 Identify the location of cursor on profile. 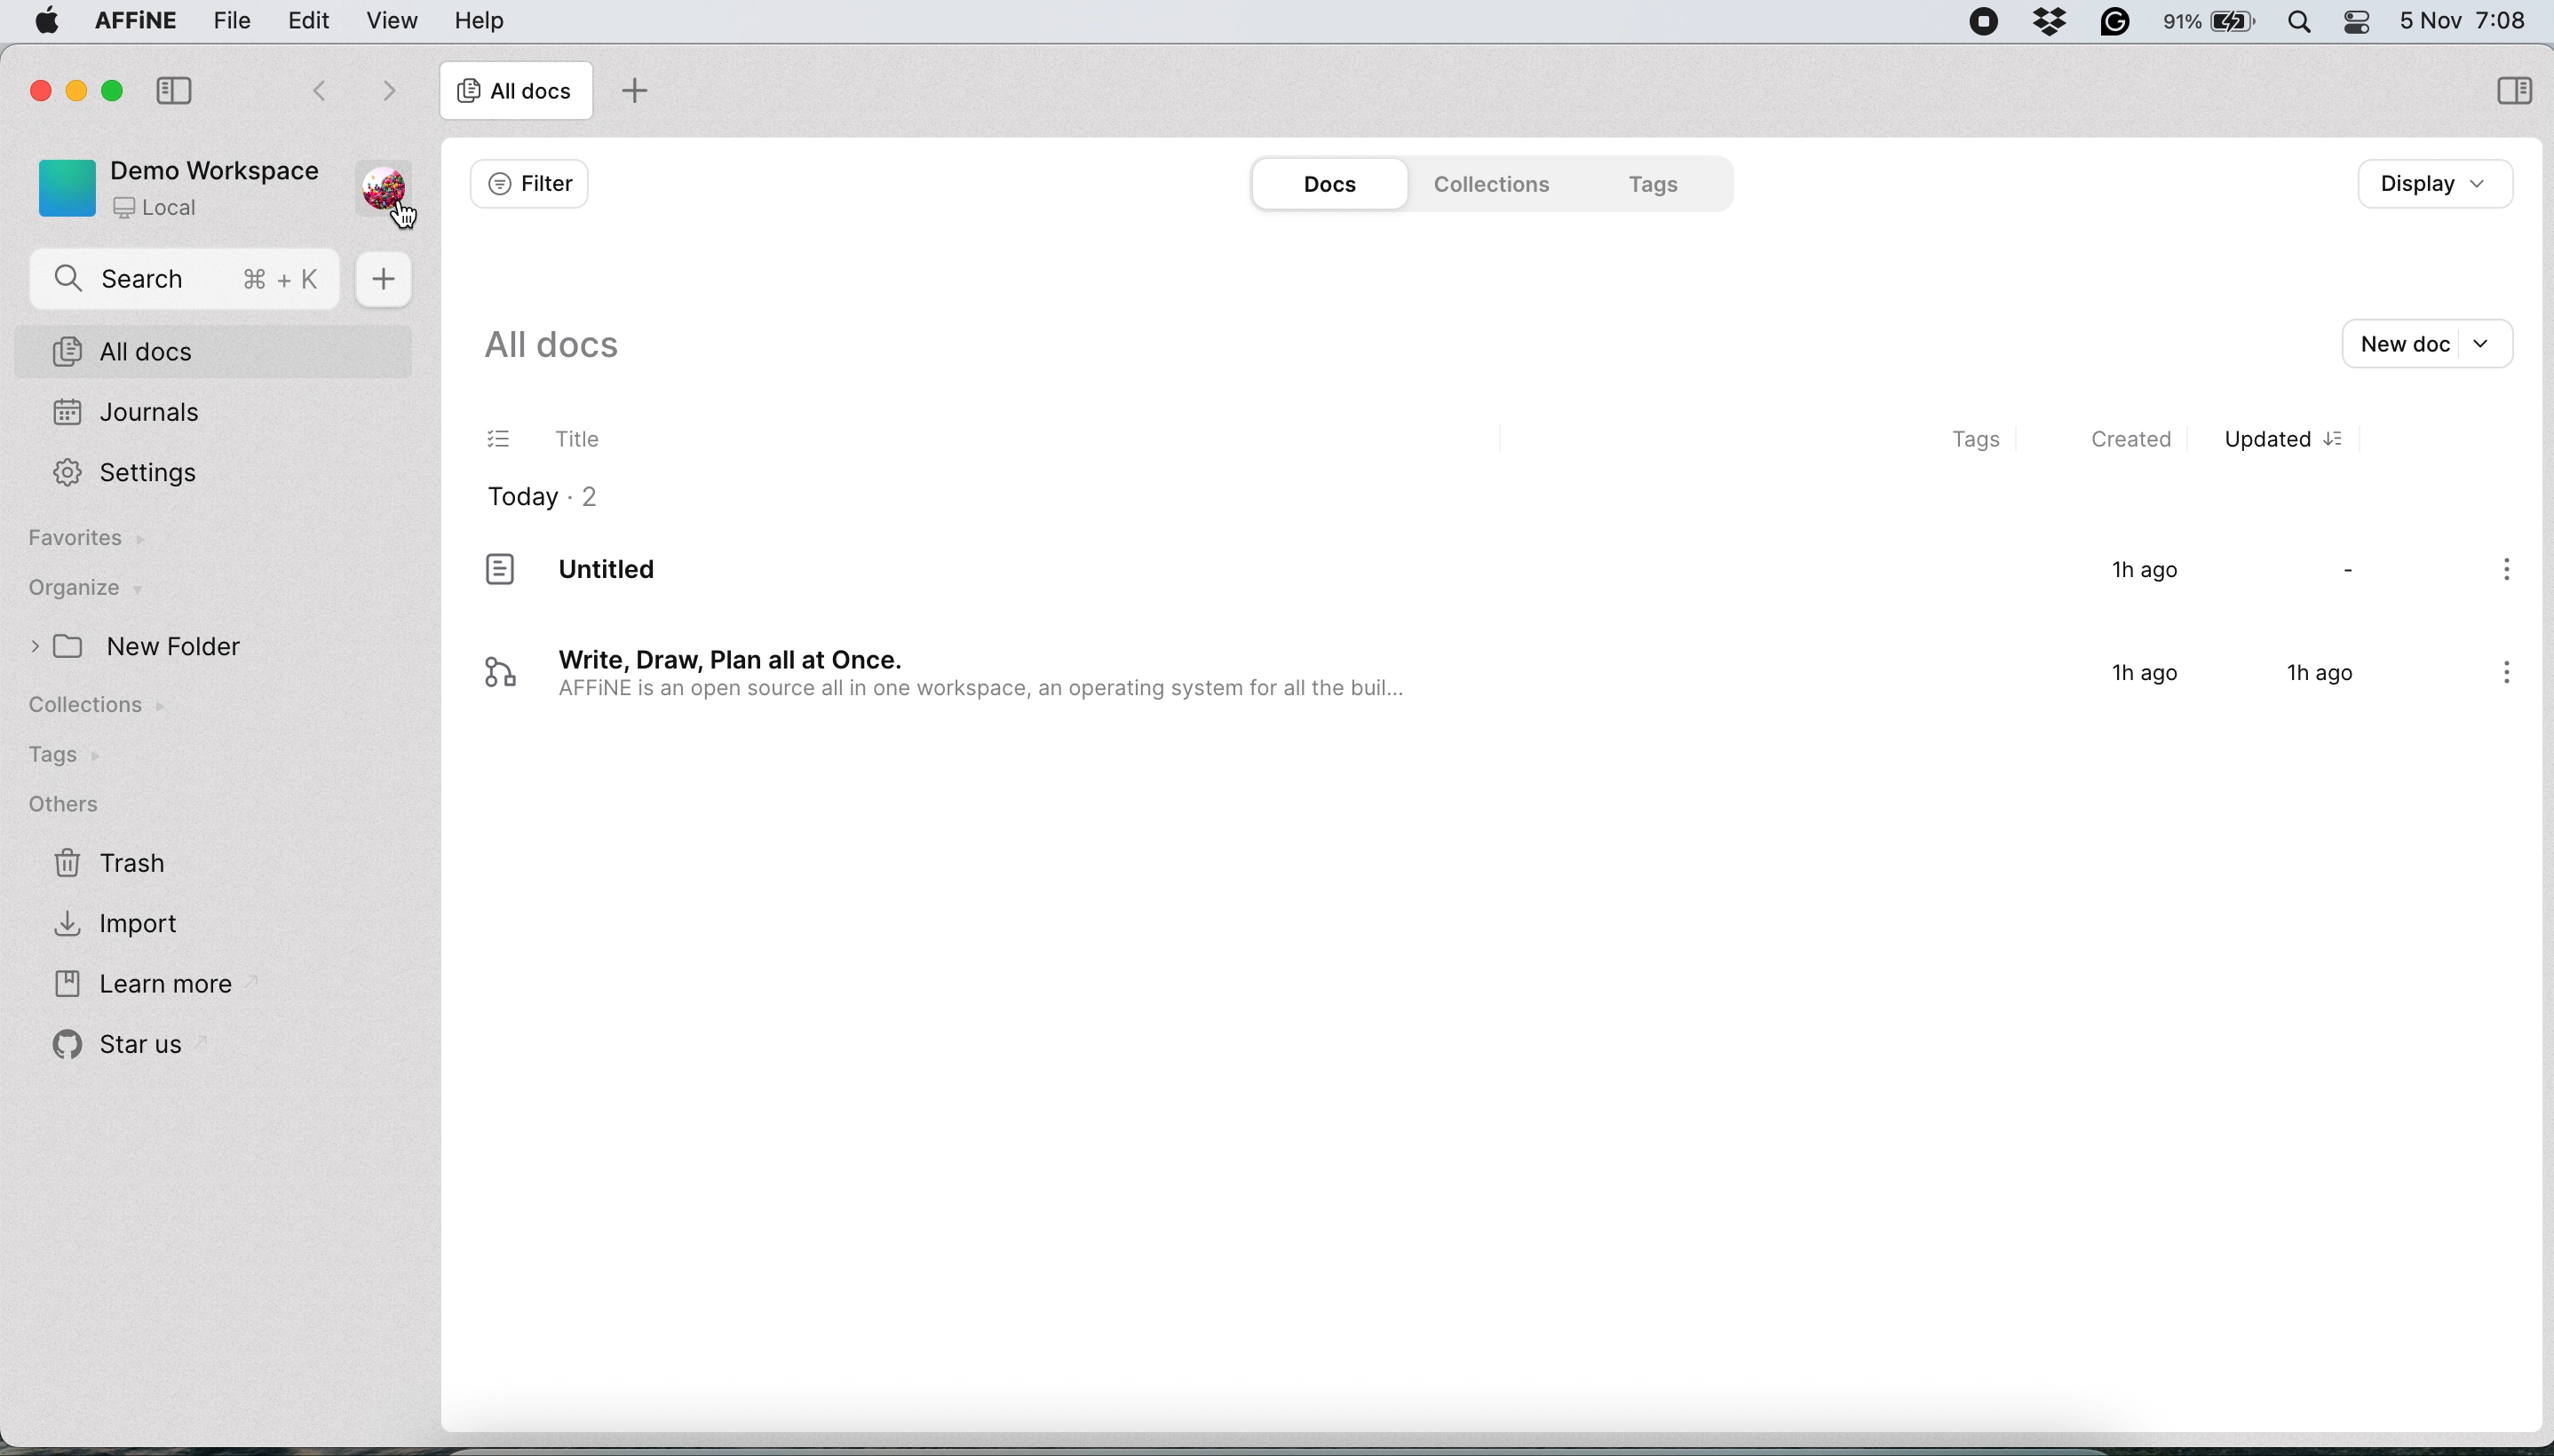
(404, 219).